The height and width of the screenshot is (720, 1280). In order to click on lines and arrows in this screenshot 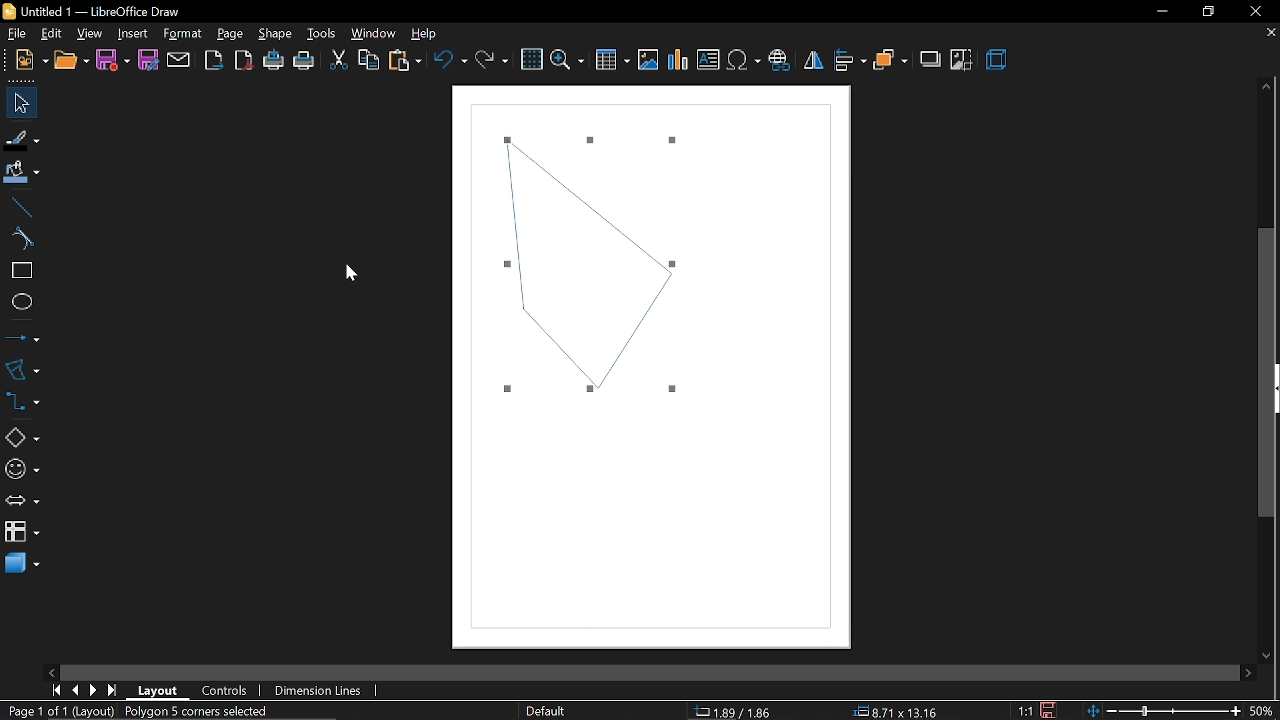, I will do `click(23, 334)`.